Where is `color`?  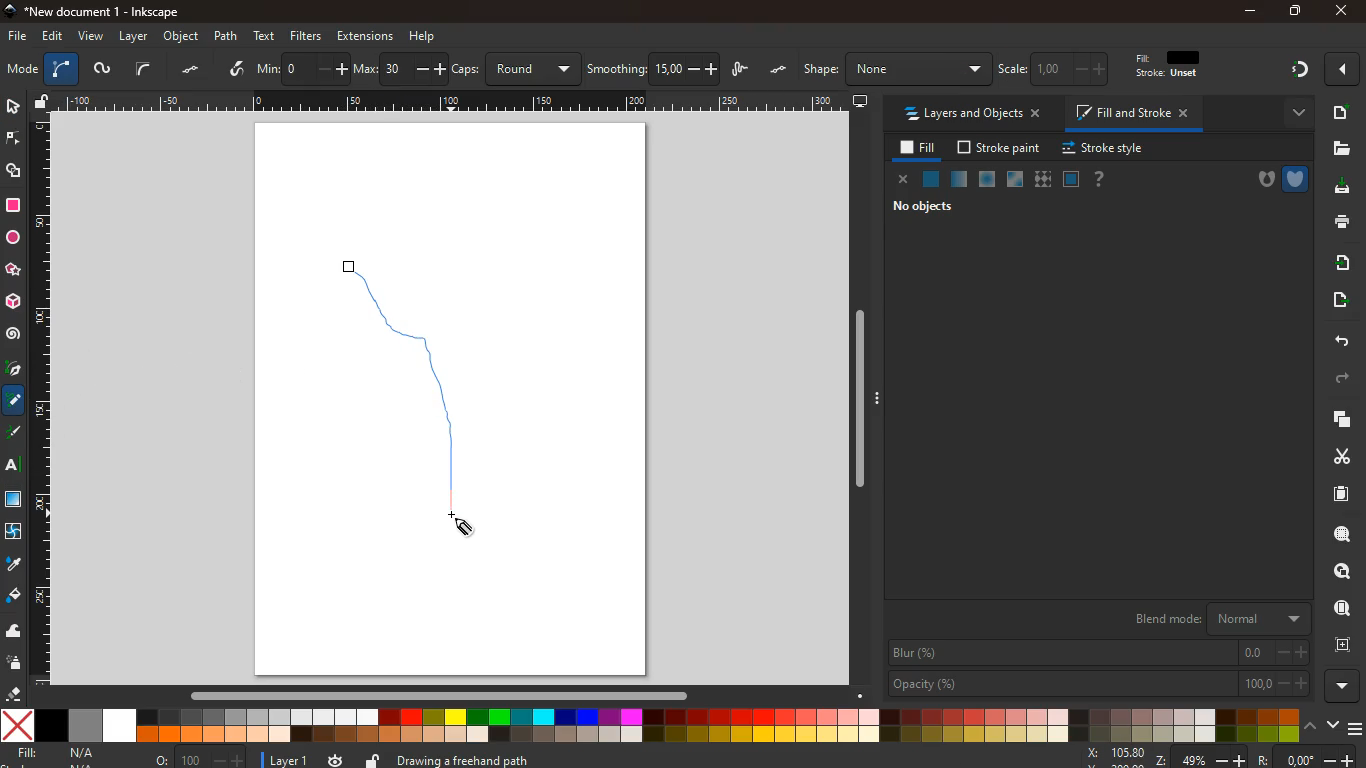 color is located at coordinates (651, 725).